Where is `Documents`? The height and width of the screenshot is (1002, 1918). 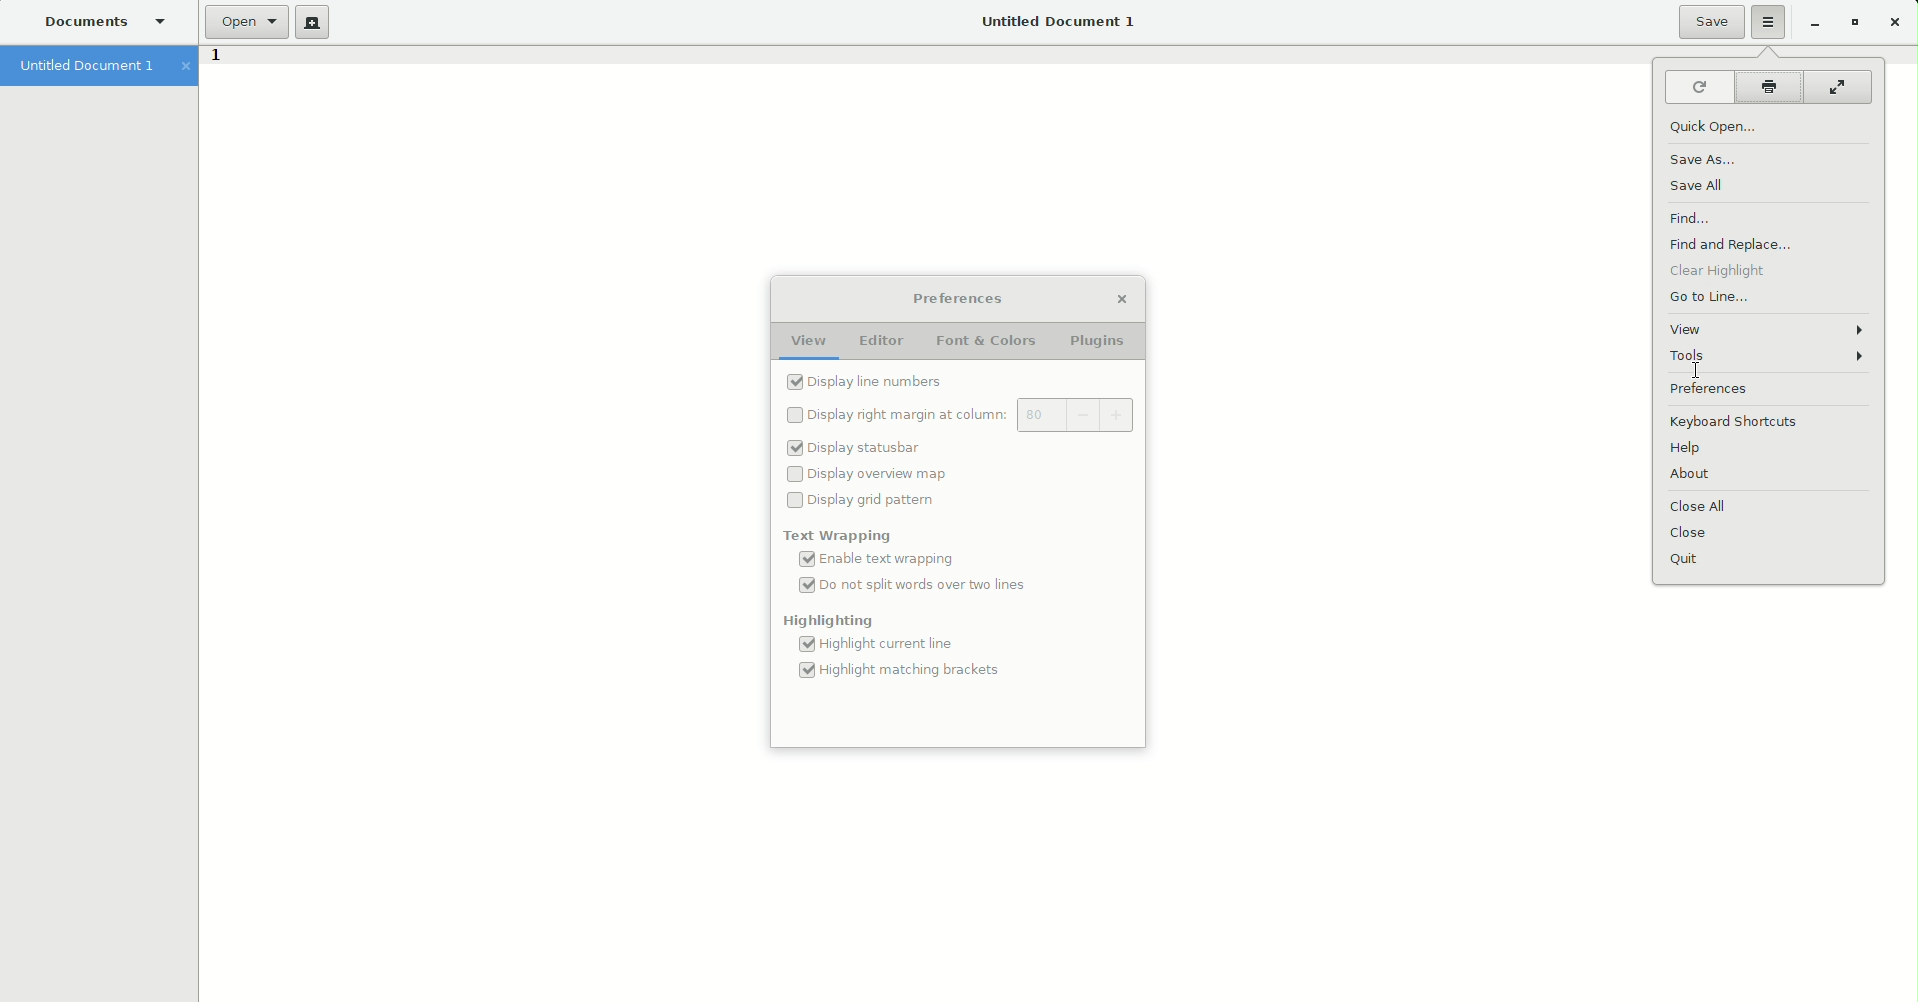
Documents is located at coordinates (106, 22).